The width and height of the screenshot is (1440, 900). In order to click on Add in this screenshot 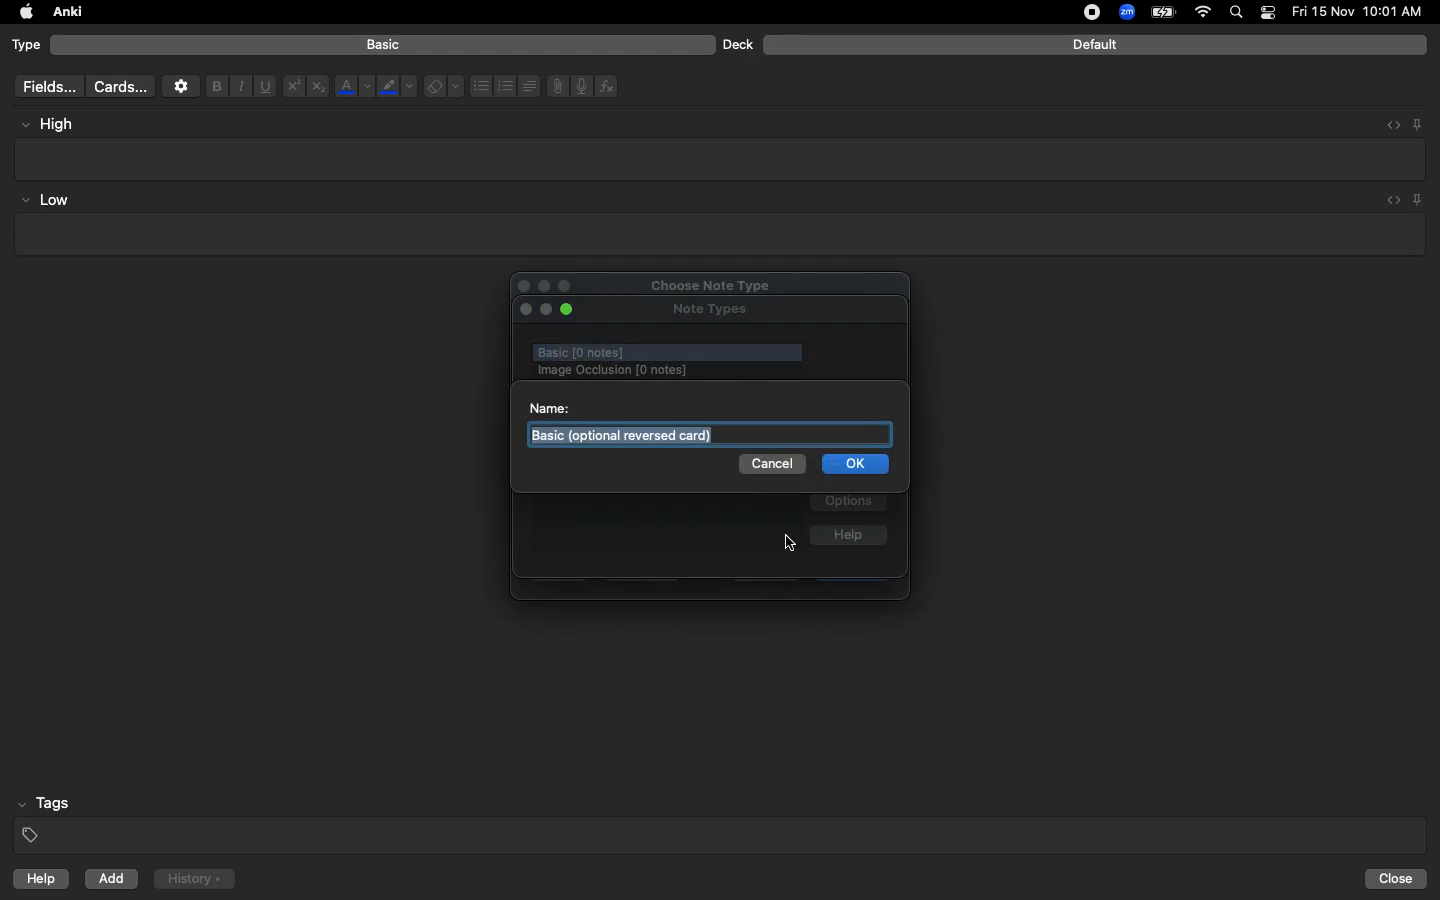, I will do `click(113, 879)`.